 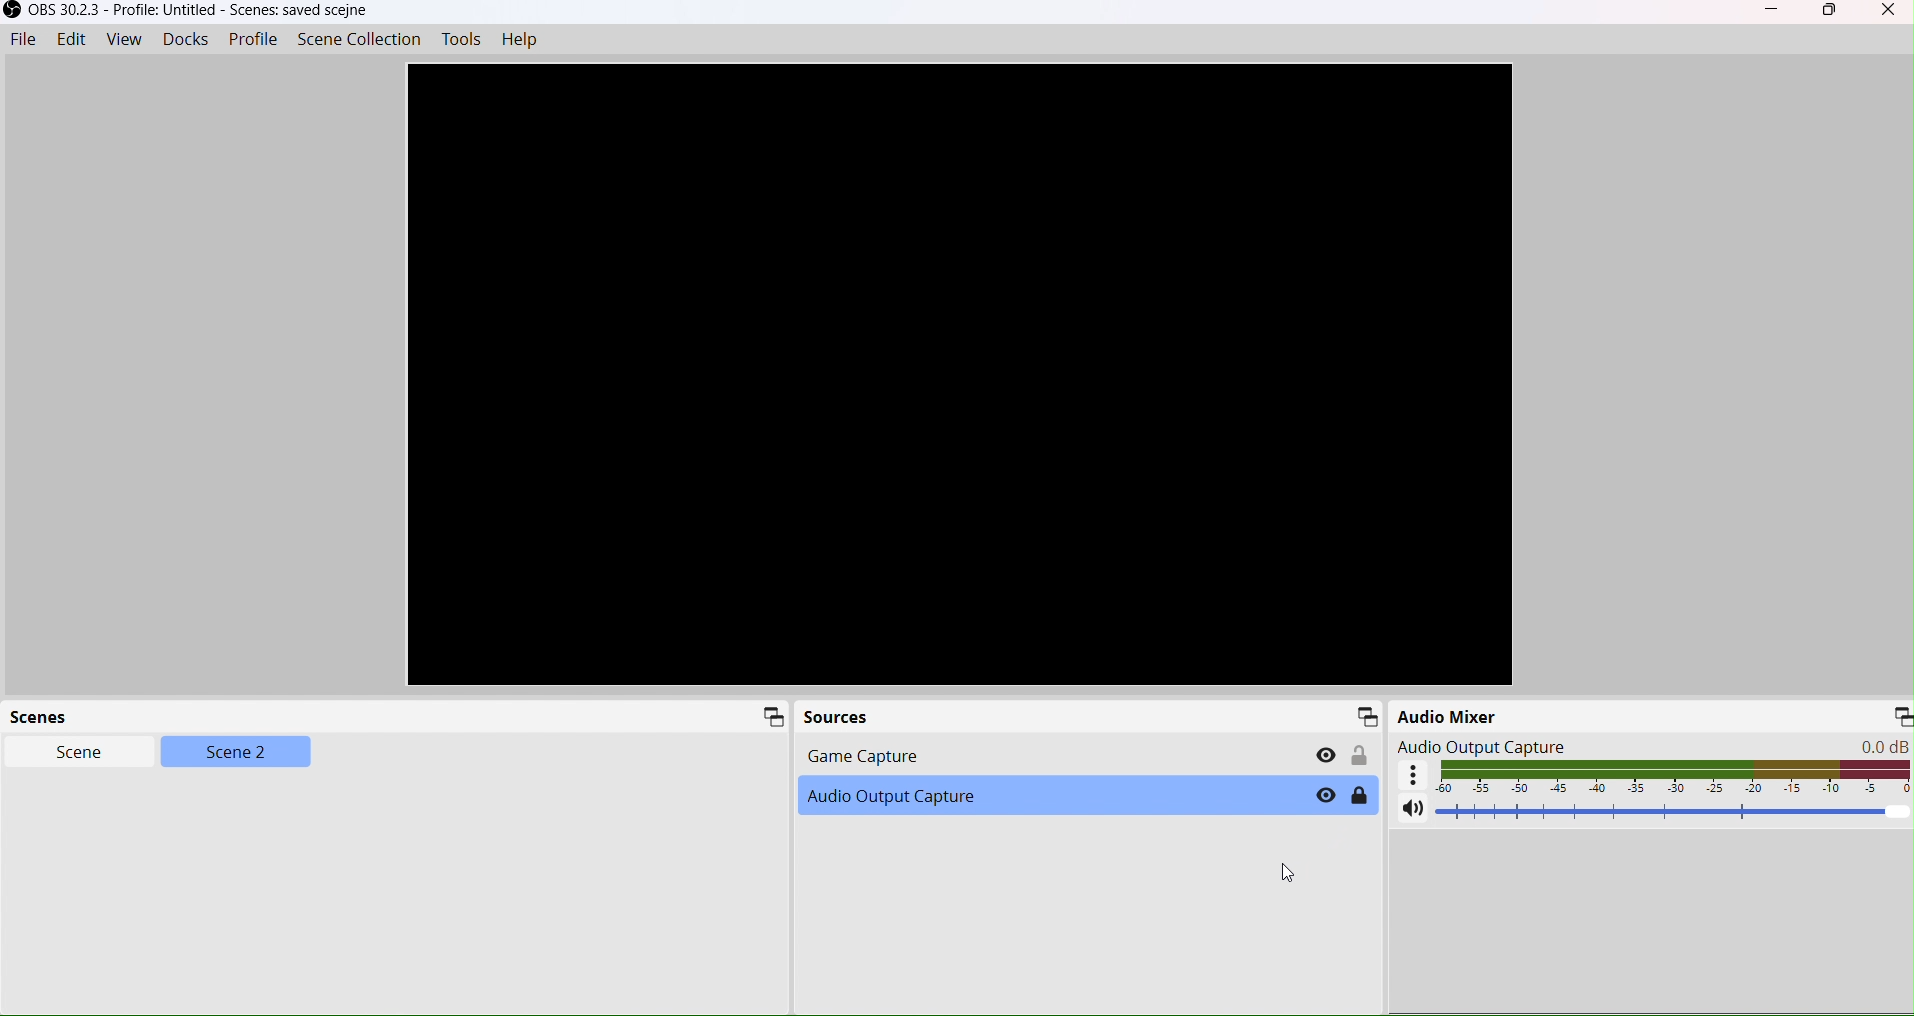 I want to click on Audio Output Capture, so click(x=1498, y=744).